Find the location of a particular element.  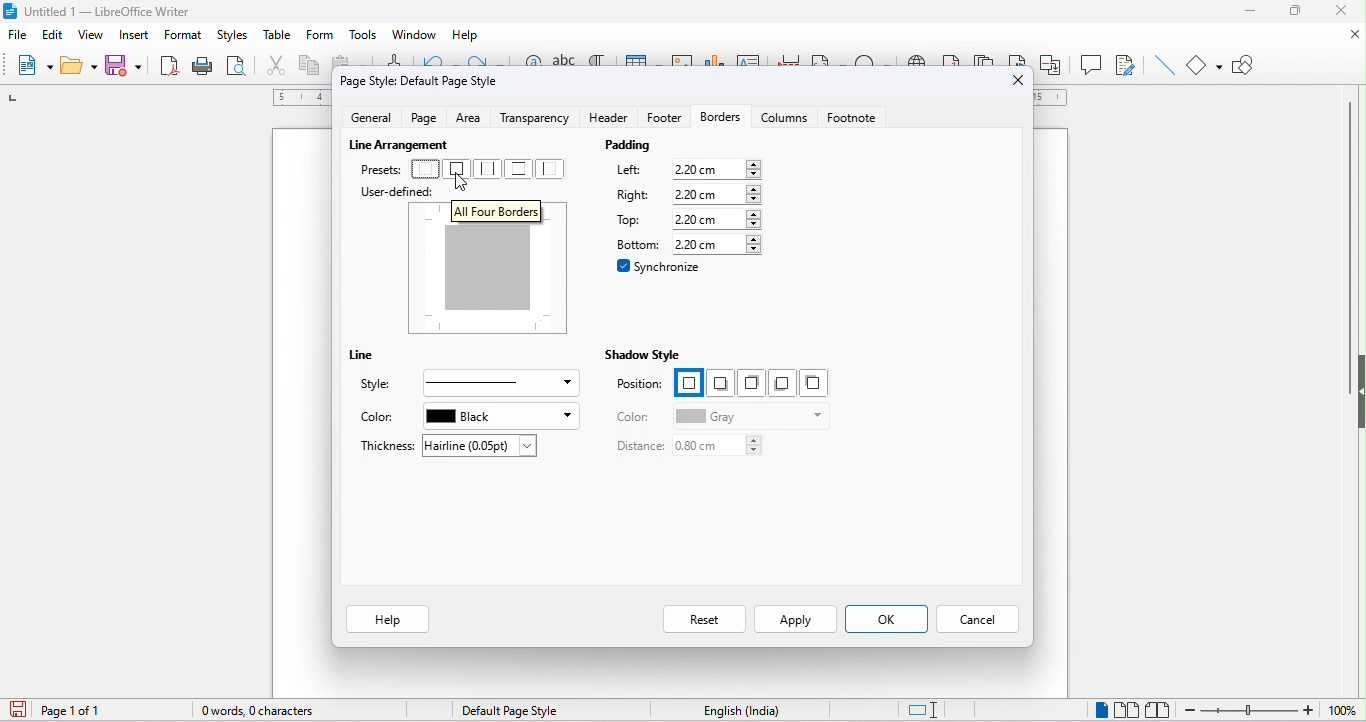

cut is located at coordinates (275, 67).